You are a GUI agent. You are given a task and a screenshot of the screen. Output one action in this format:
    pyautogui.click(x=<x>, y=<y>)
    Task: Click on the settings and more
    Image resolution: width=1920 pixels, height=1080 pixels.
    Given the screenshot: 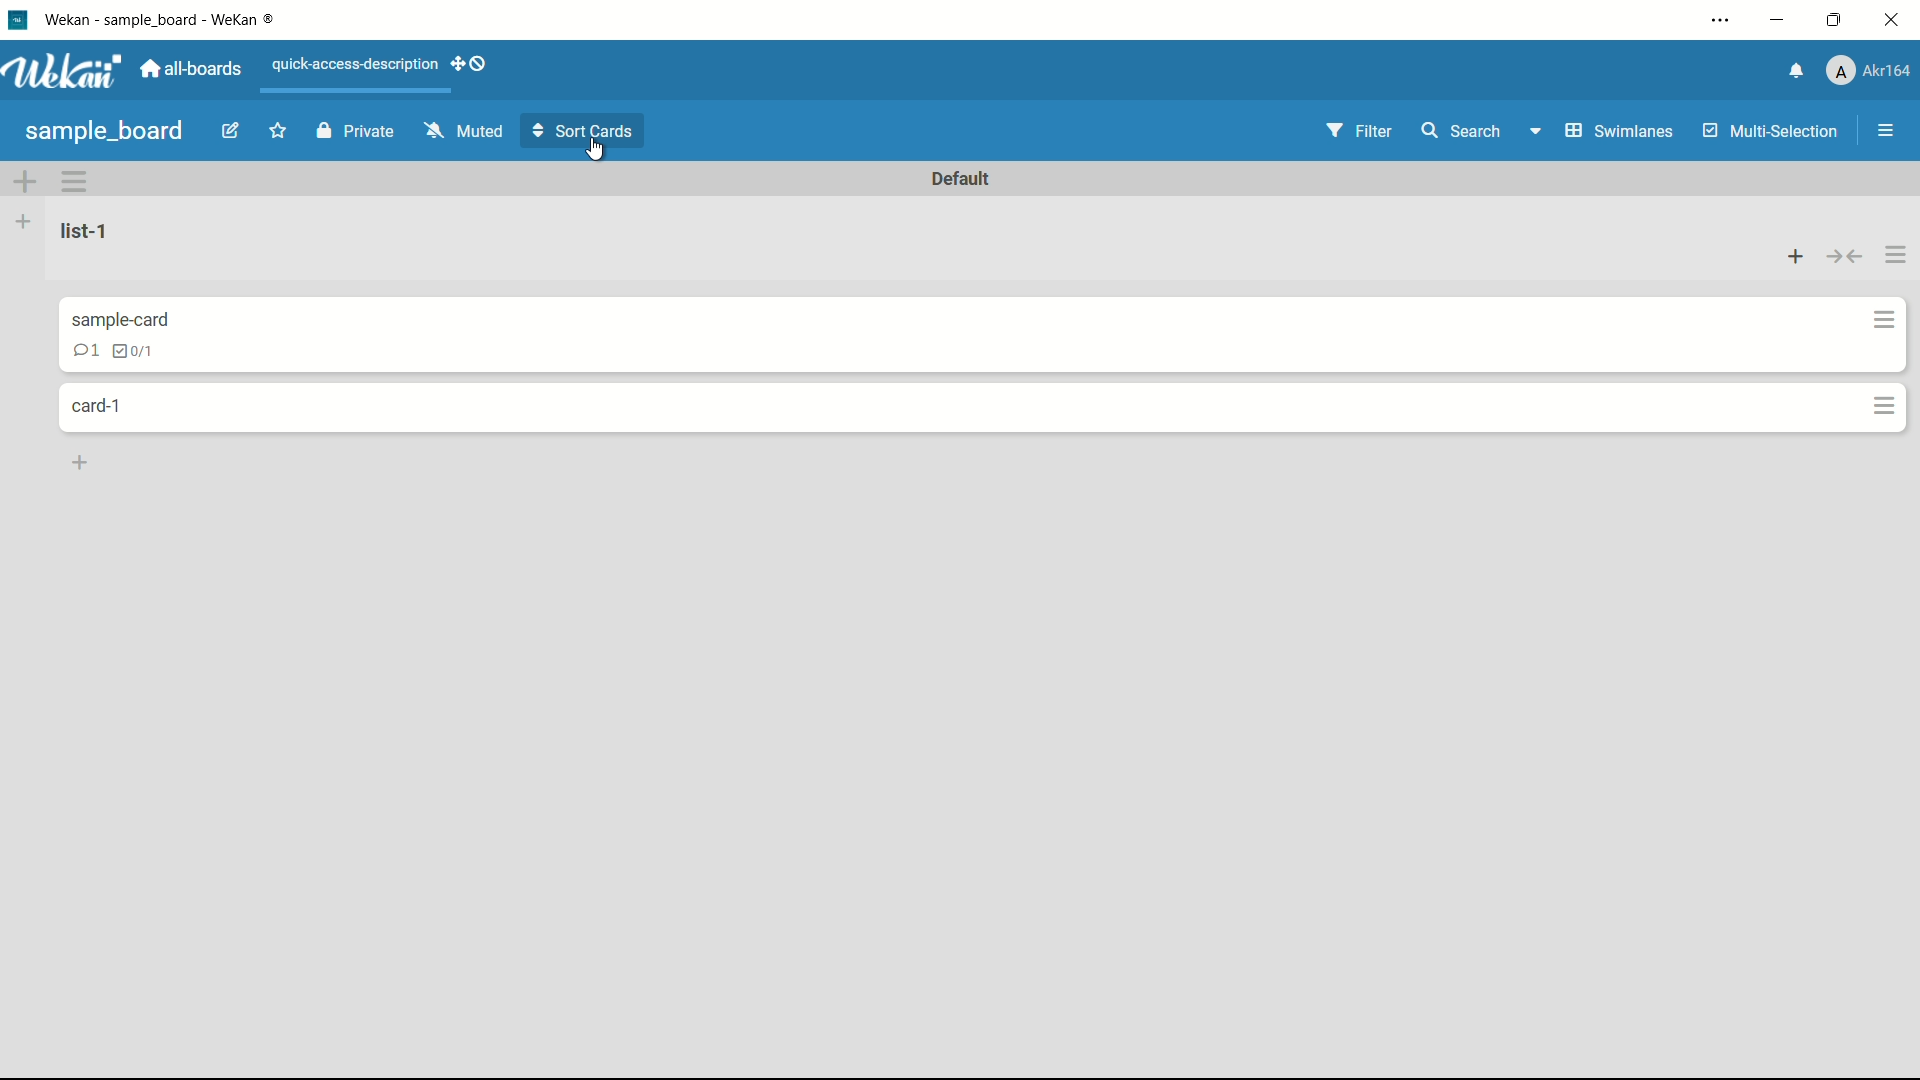 What is the action you would take?
    pyautogui.click(x=1721, y=21)
    